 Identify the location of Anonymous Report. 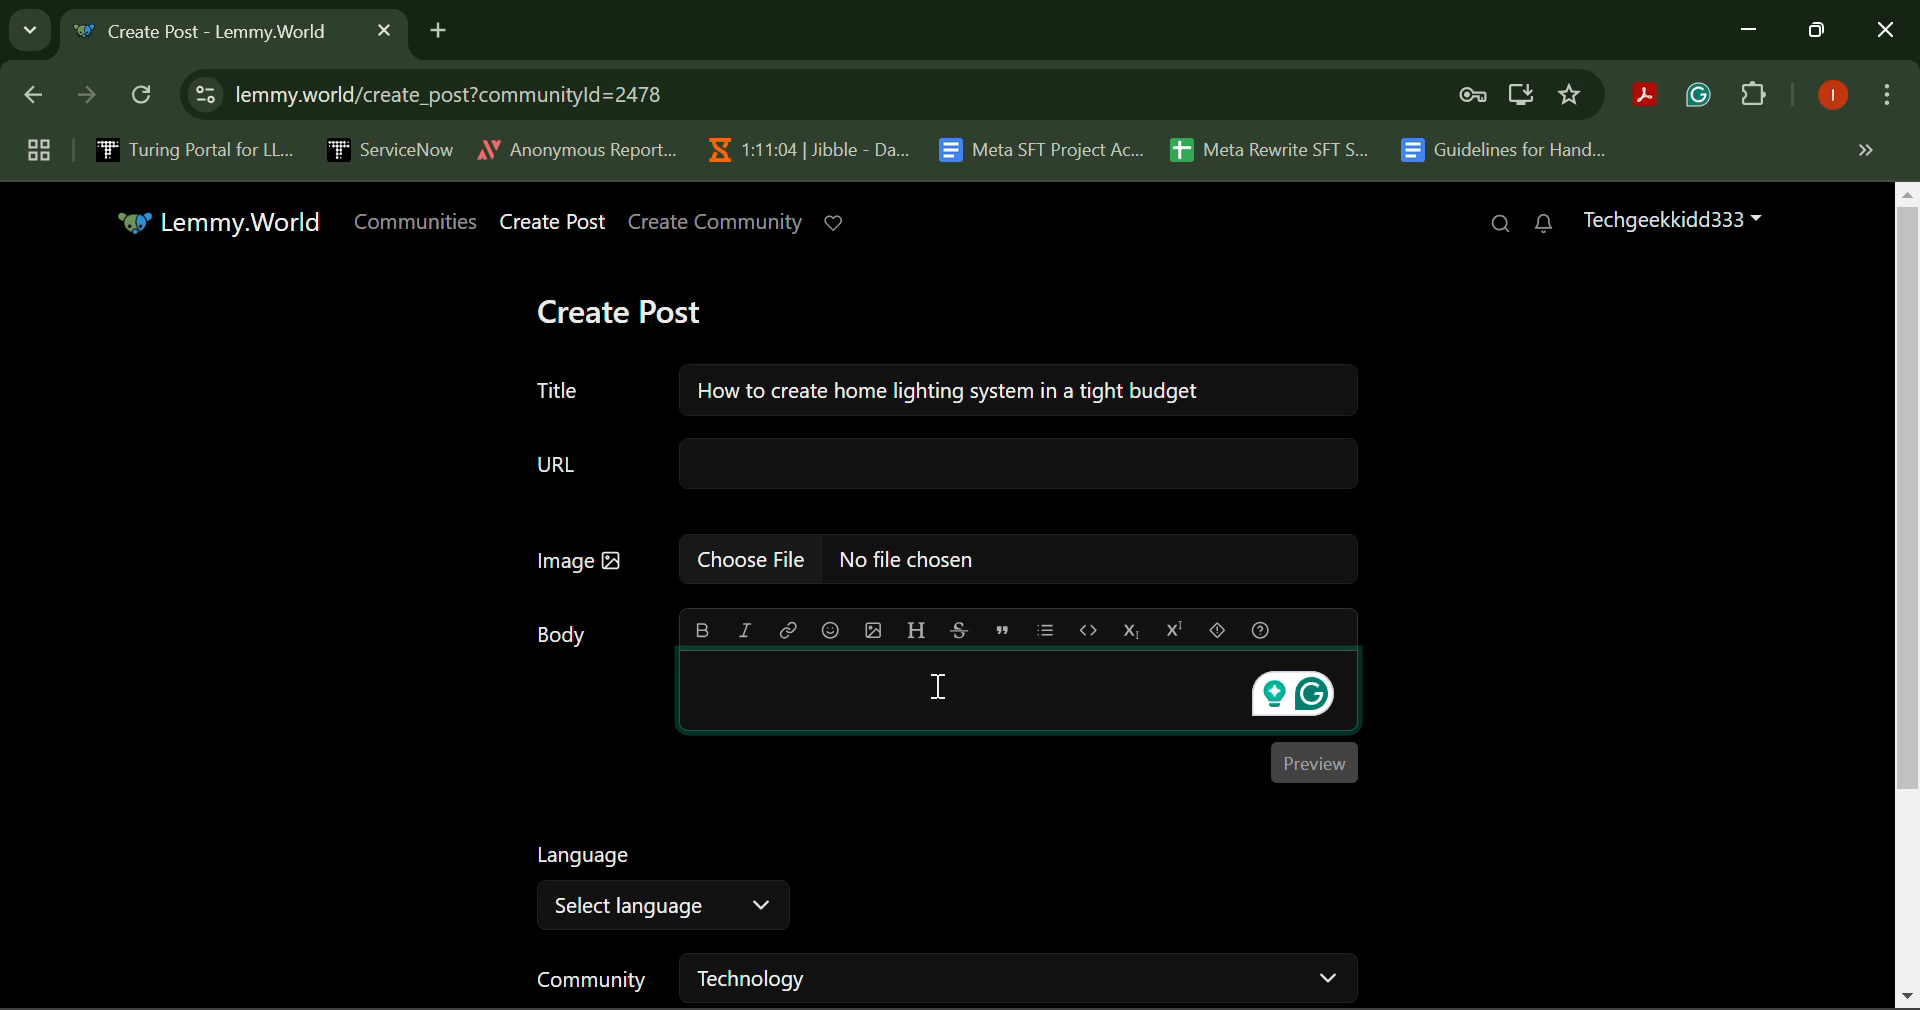
(577, 146).